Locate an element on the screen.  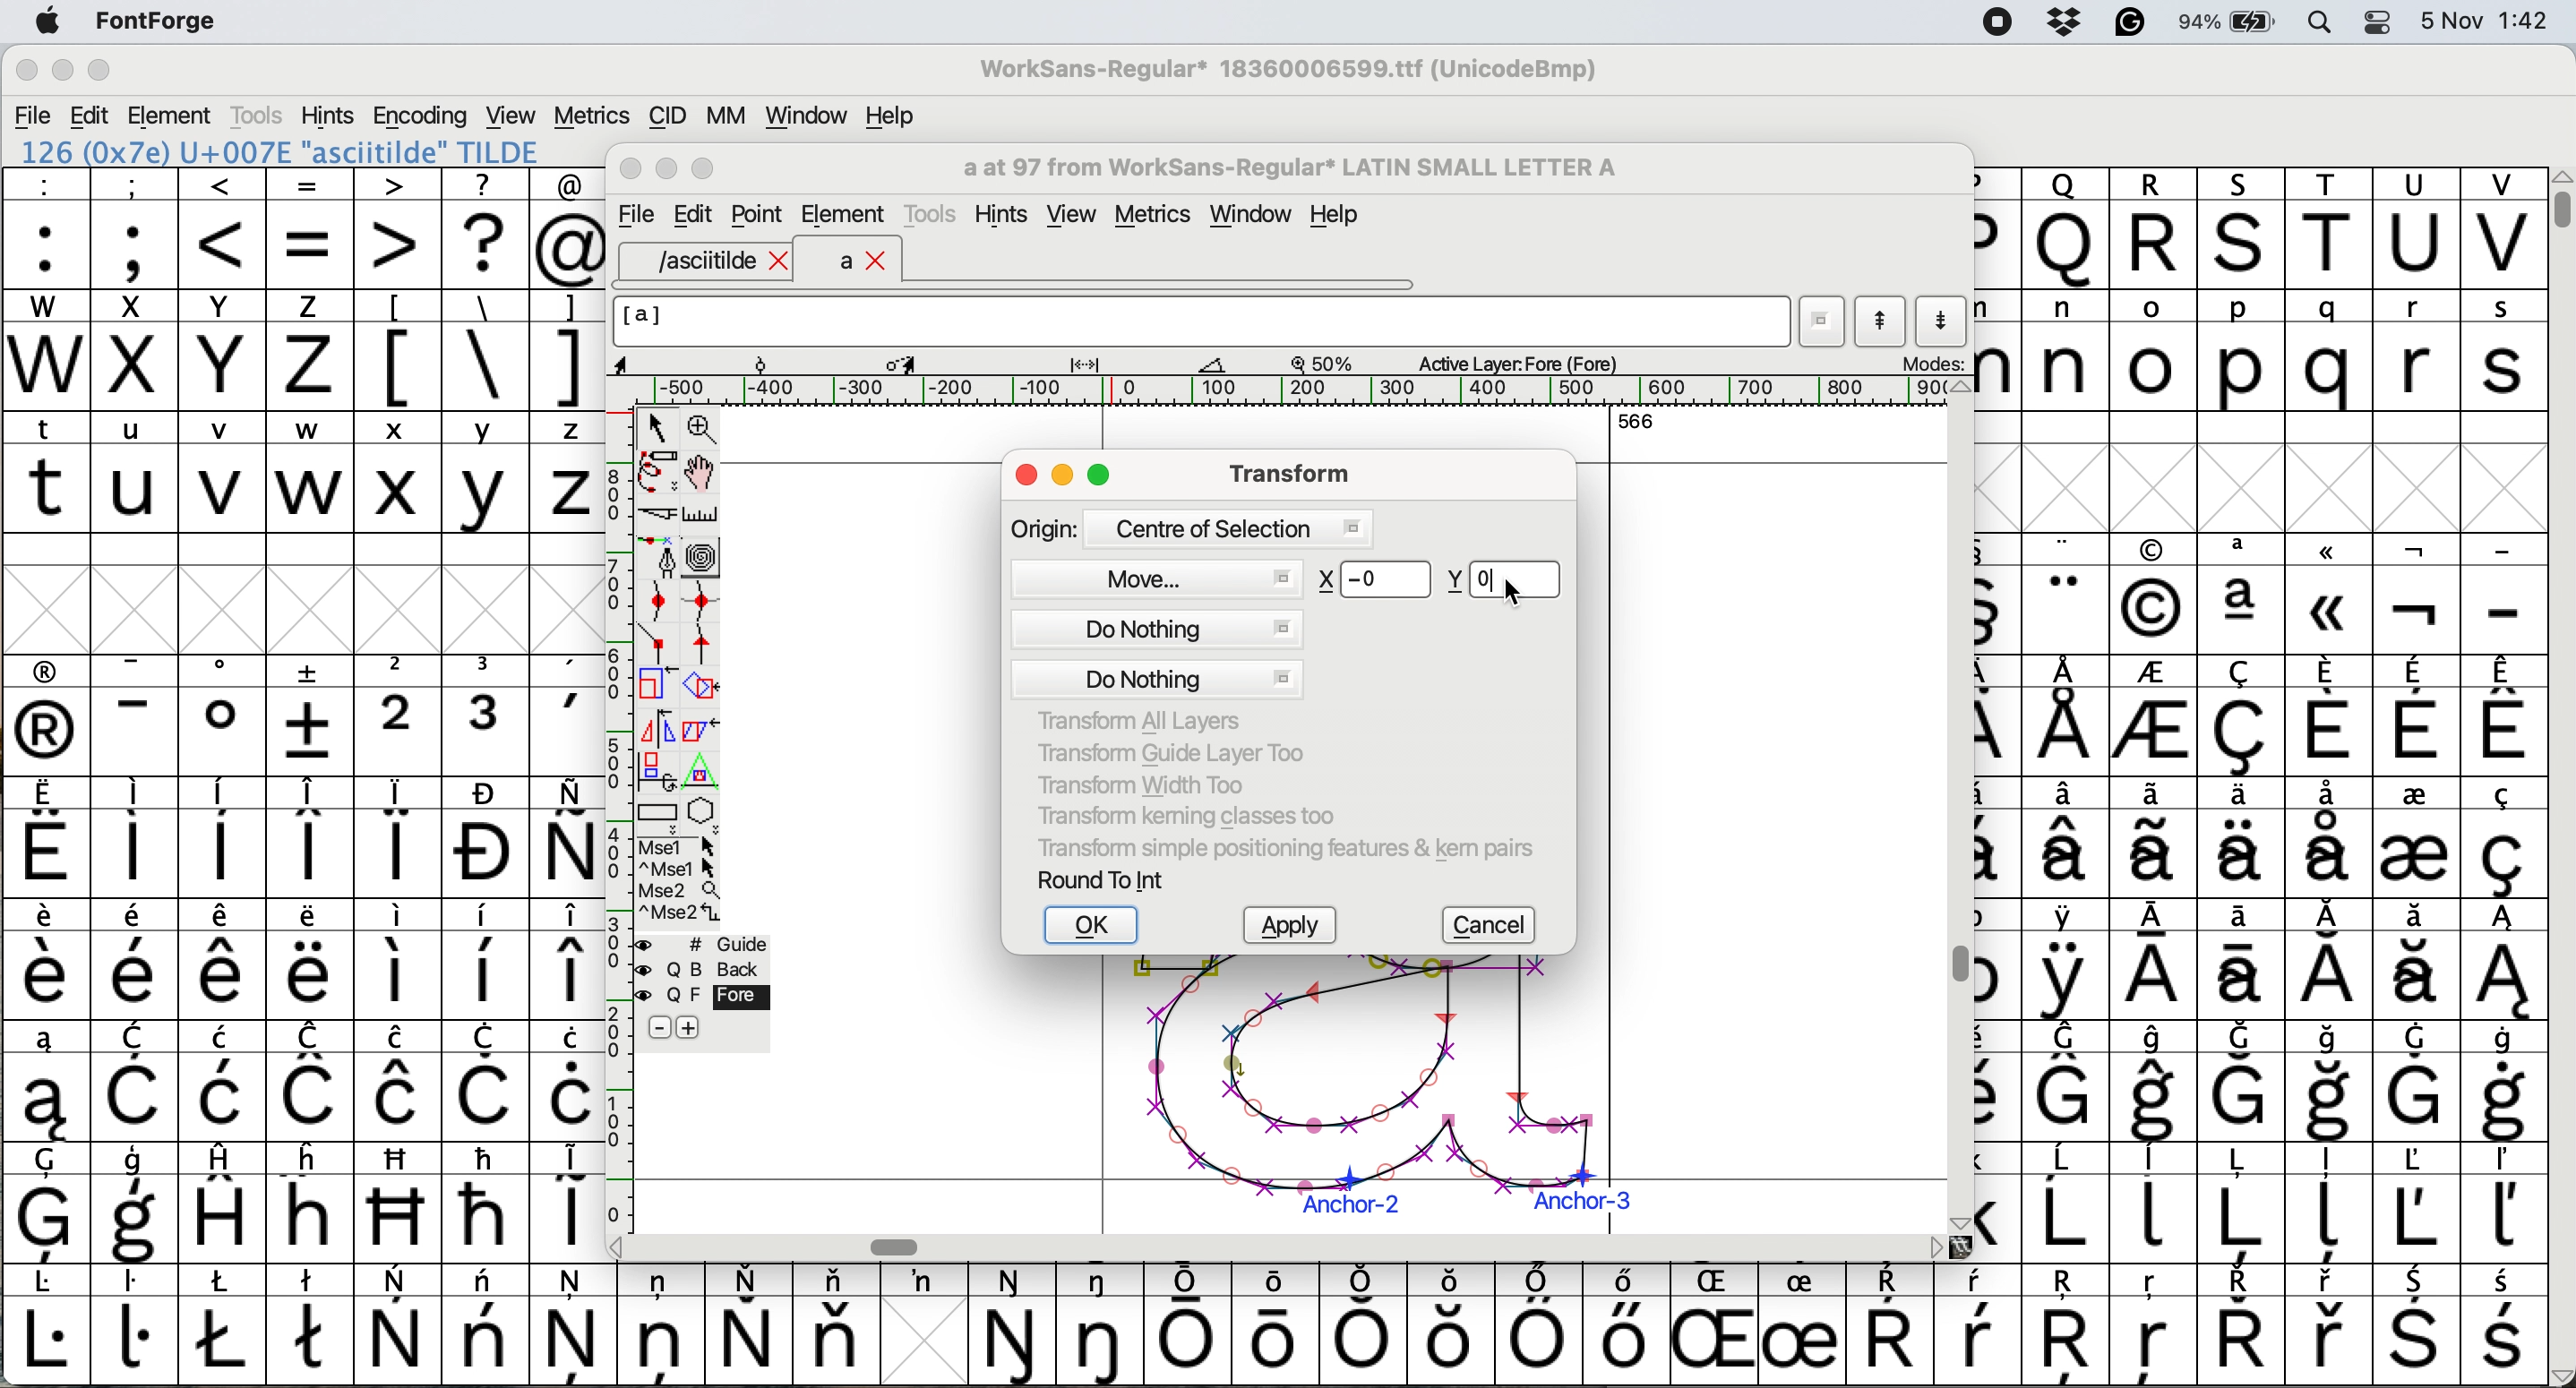
glyph name is located at coordinates (1287, 168).